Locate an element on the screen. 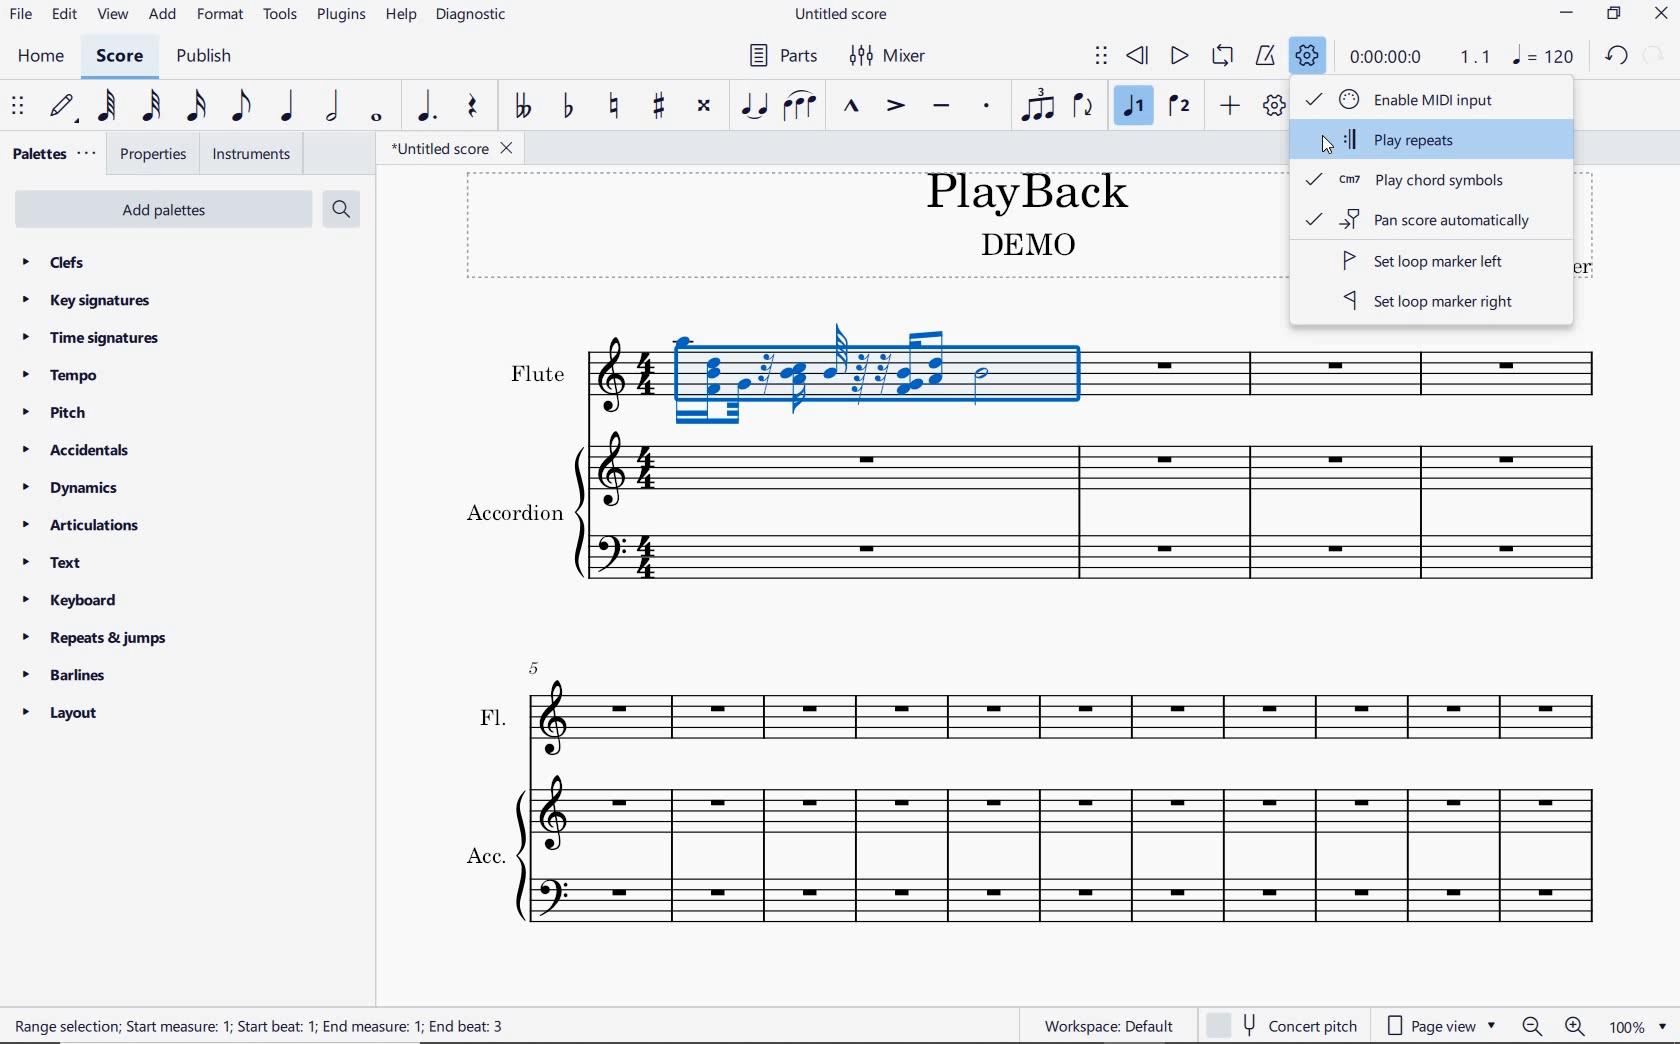 The image size is (1680, 1044). publish is located at coordinates (209, 54).